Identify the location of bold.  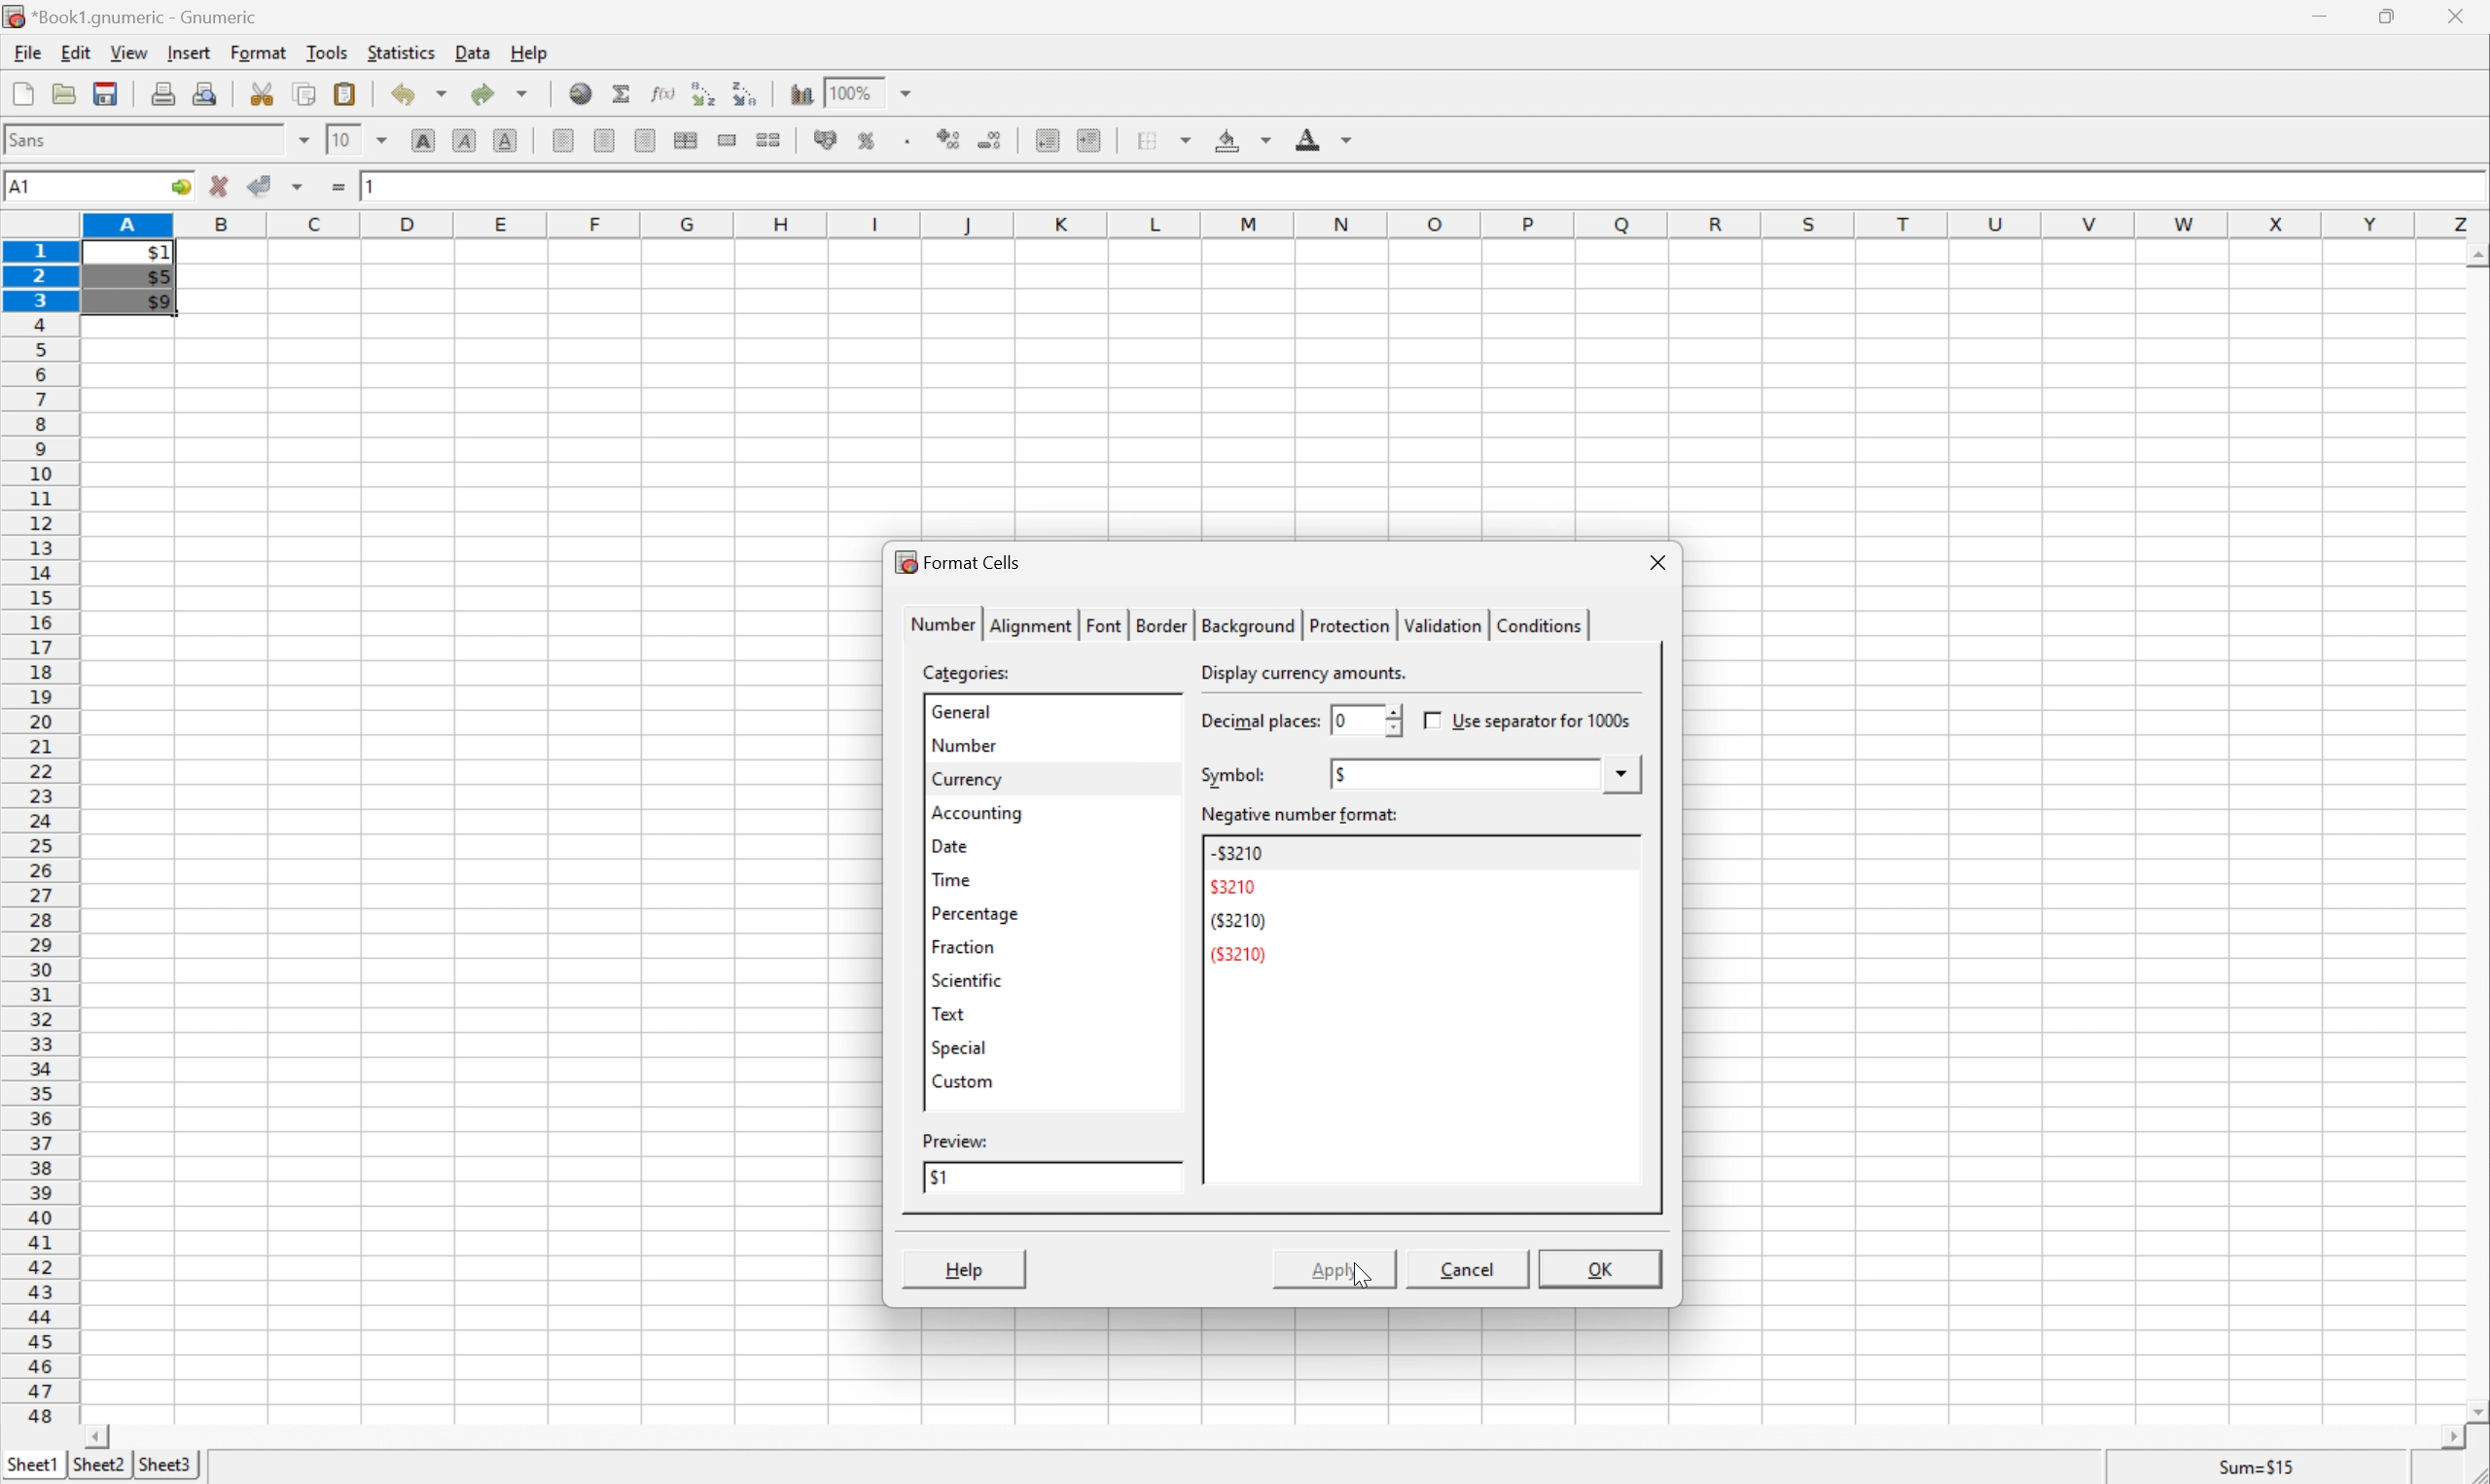
(428, 141).